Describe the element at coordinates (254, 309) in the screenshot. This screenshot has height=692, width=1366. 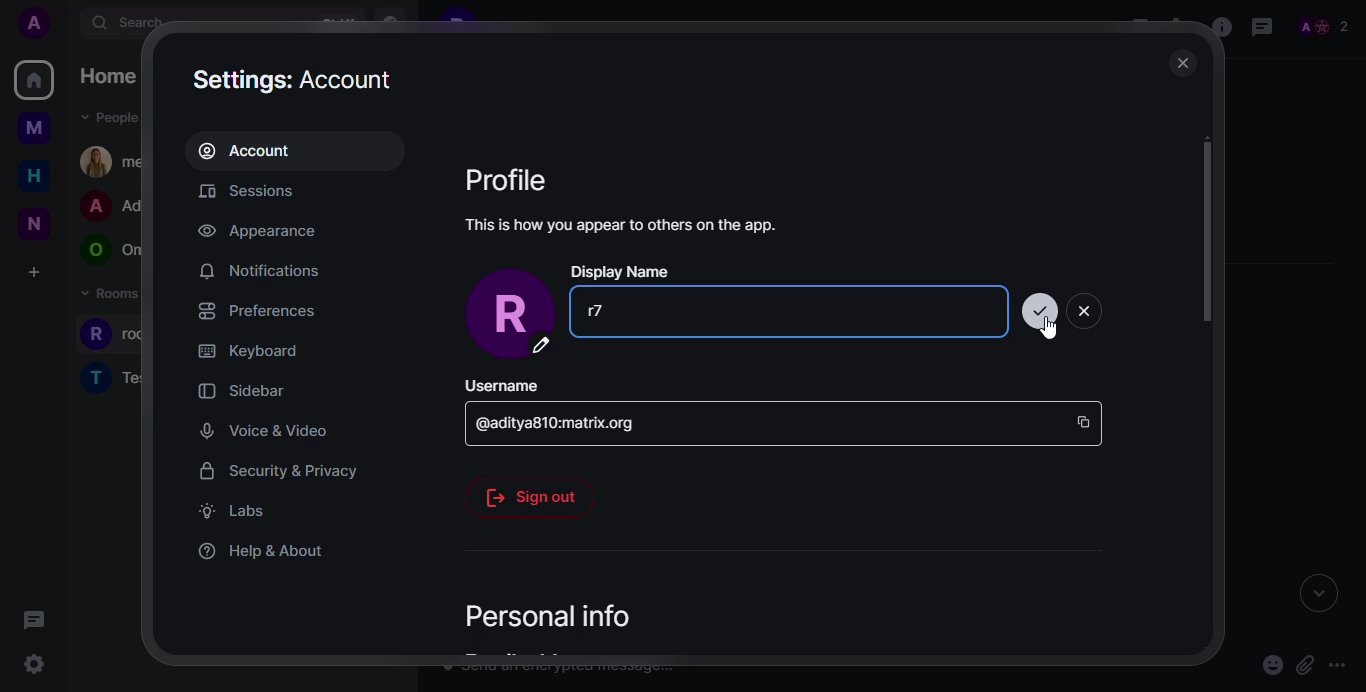
I see `preferences` at that location.